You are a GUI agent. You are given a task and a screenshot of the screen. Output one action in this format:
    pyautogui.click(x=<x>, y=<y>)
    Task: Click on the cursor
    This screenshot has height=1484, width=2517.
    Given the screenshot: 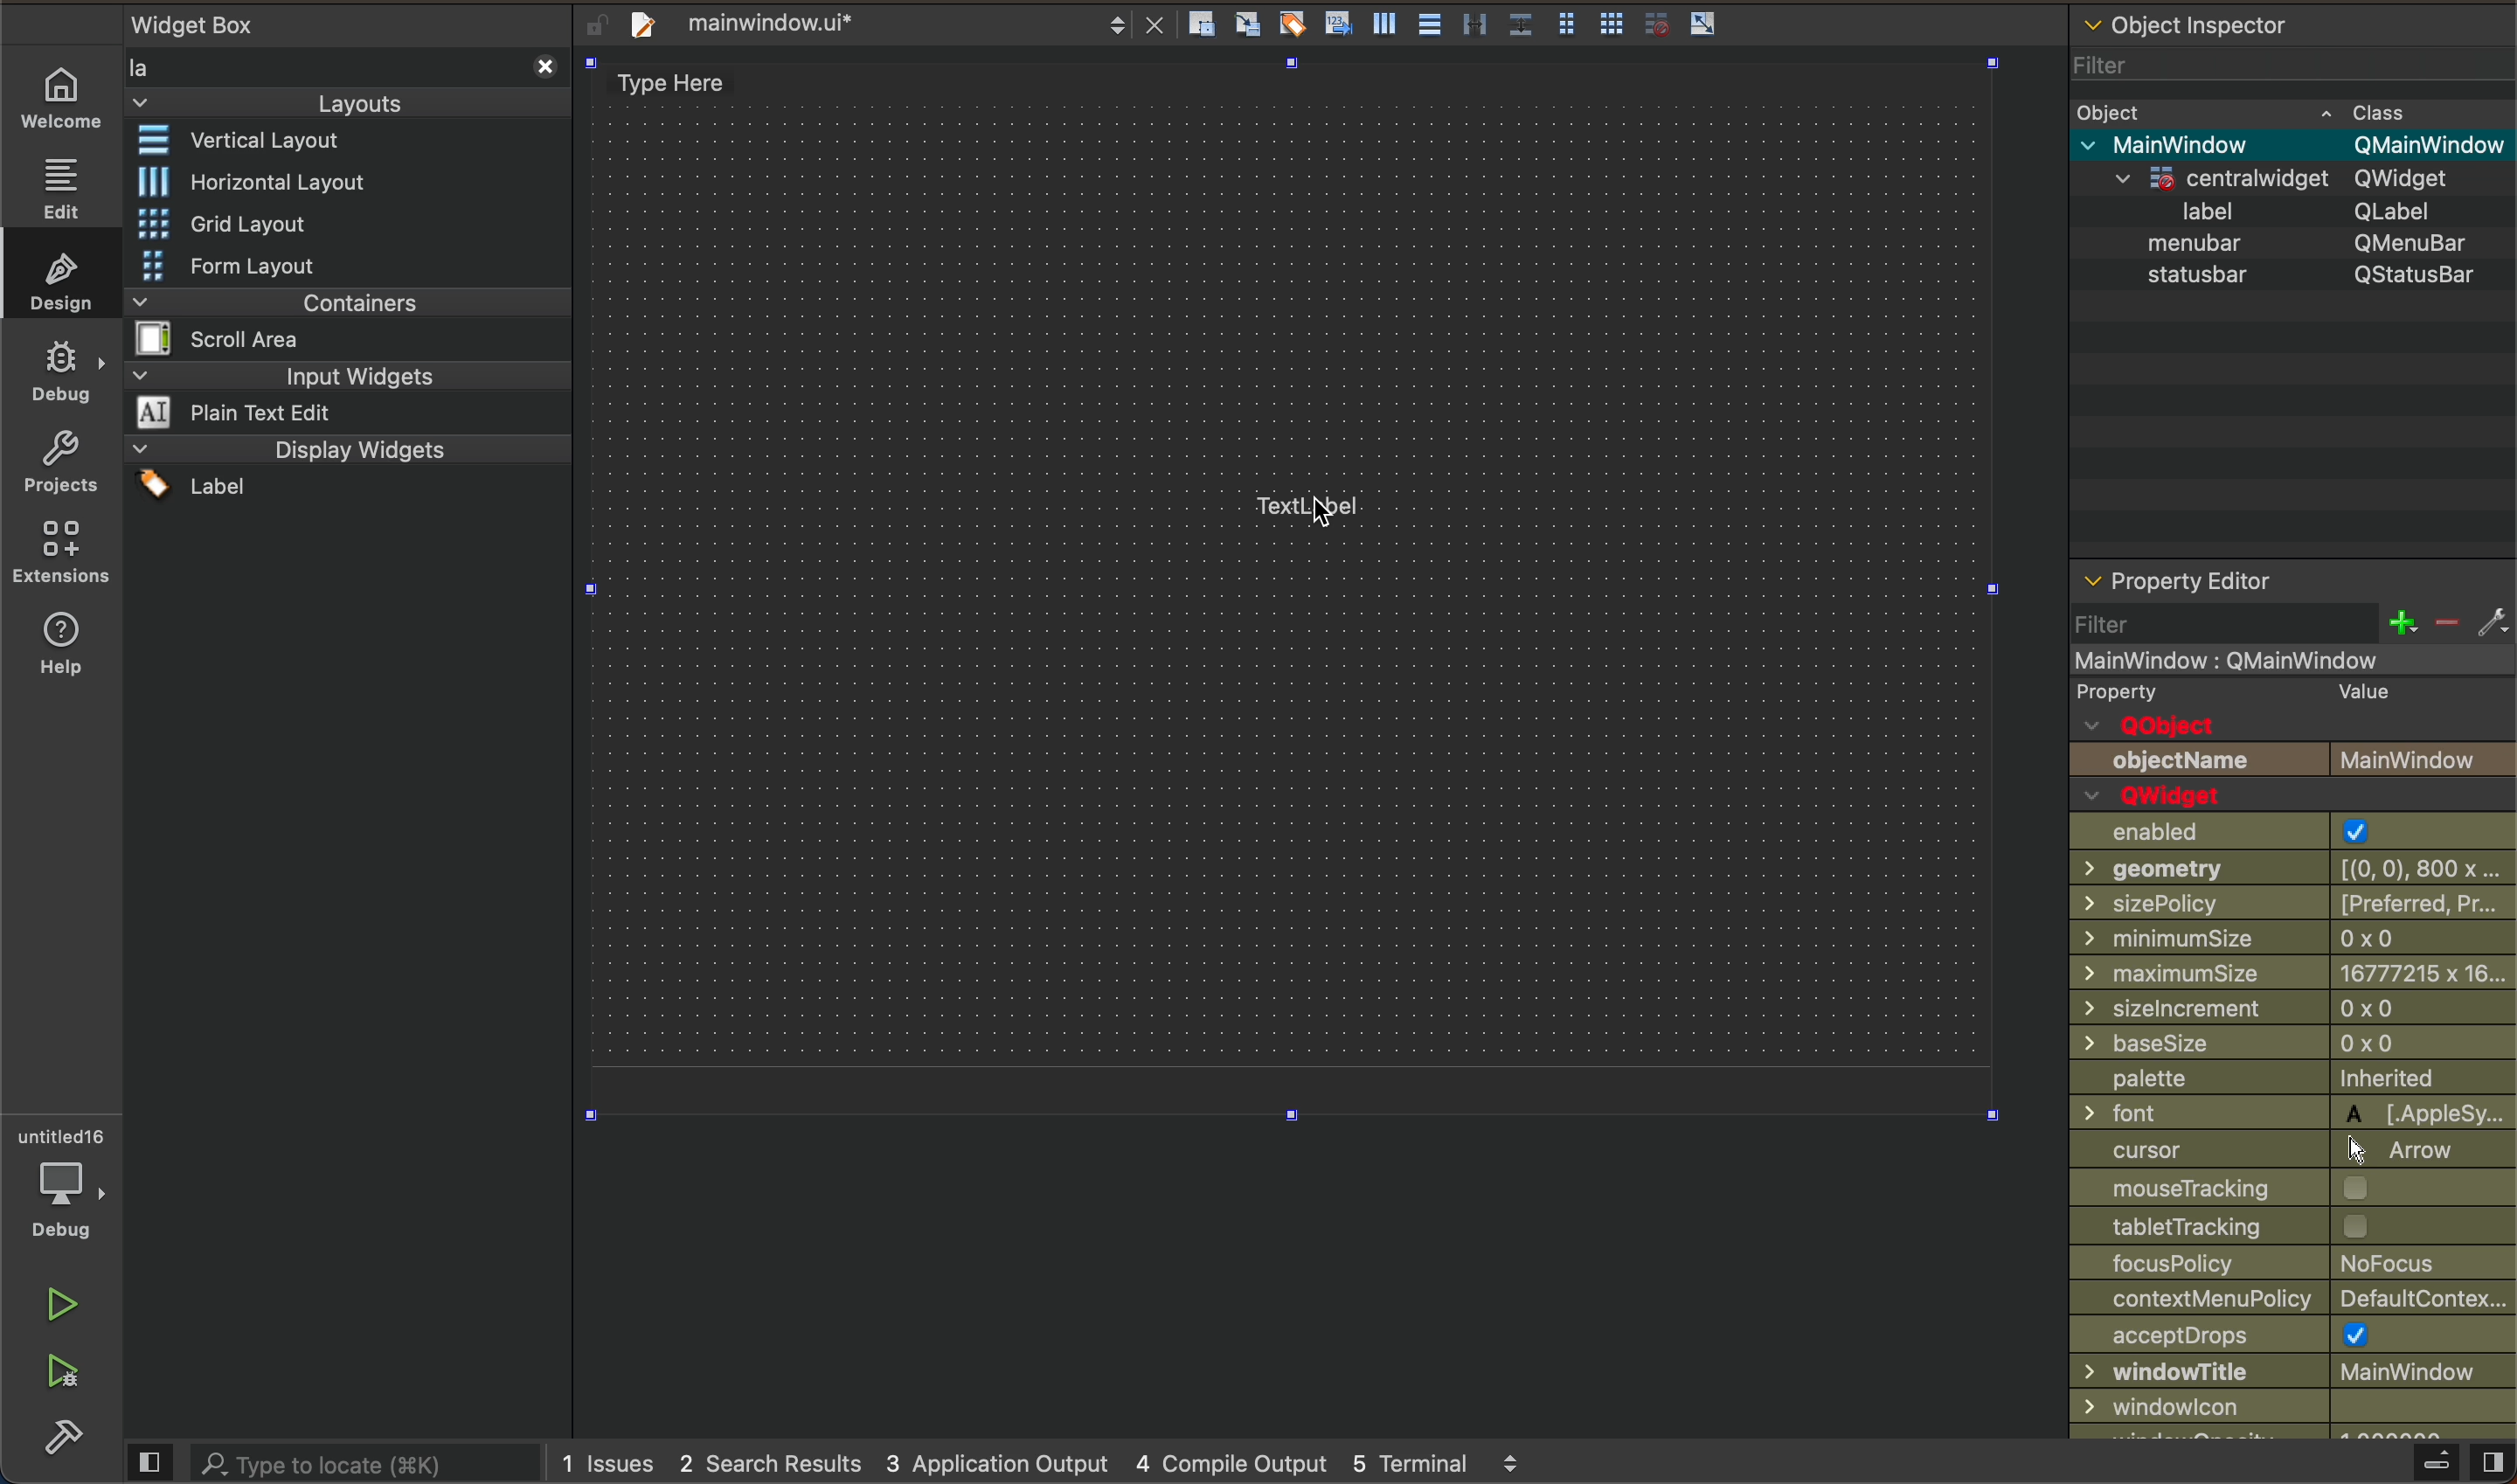 What is the action you would take?
    pyautogui.click(x=2295, y=1152)
    